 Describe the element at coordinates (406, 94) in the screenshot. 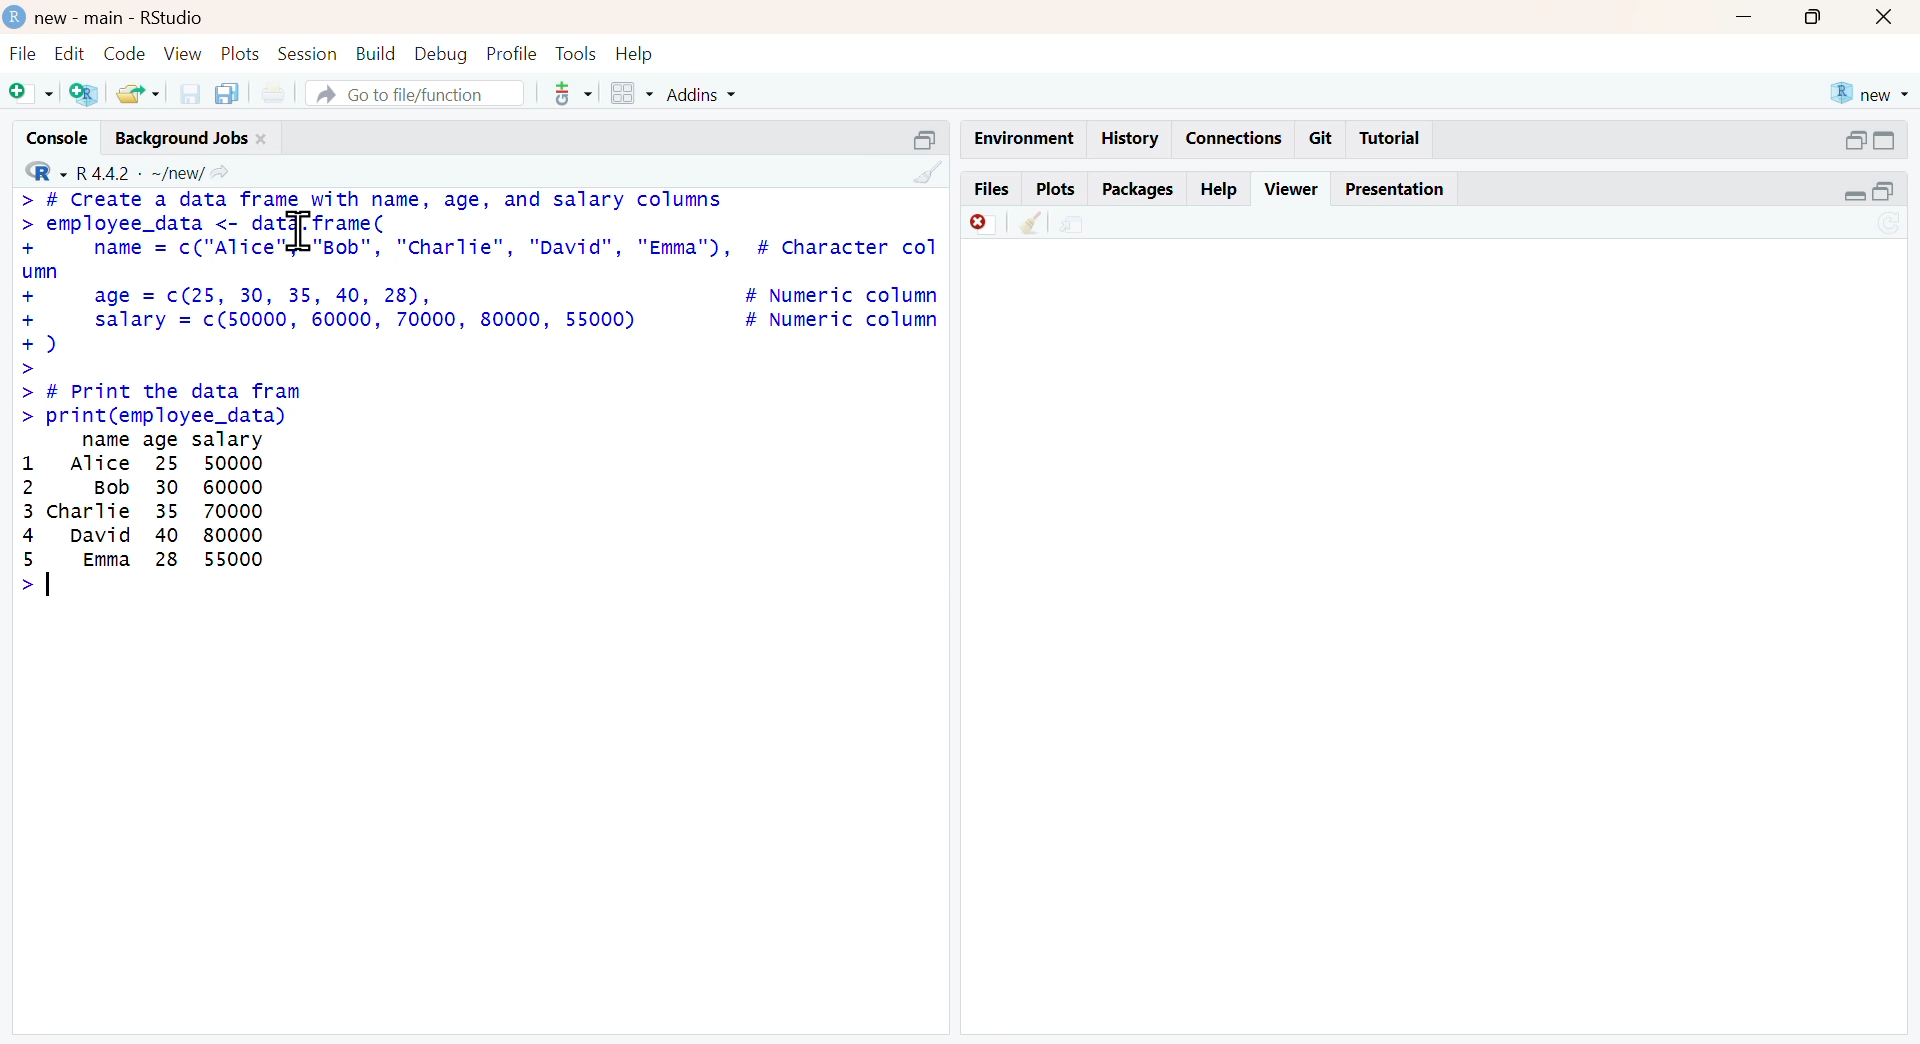

I see `A Go to file/function` at that location.